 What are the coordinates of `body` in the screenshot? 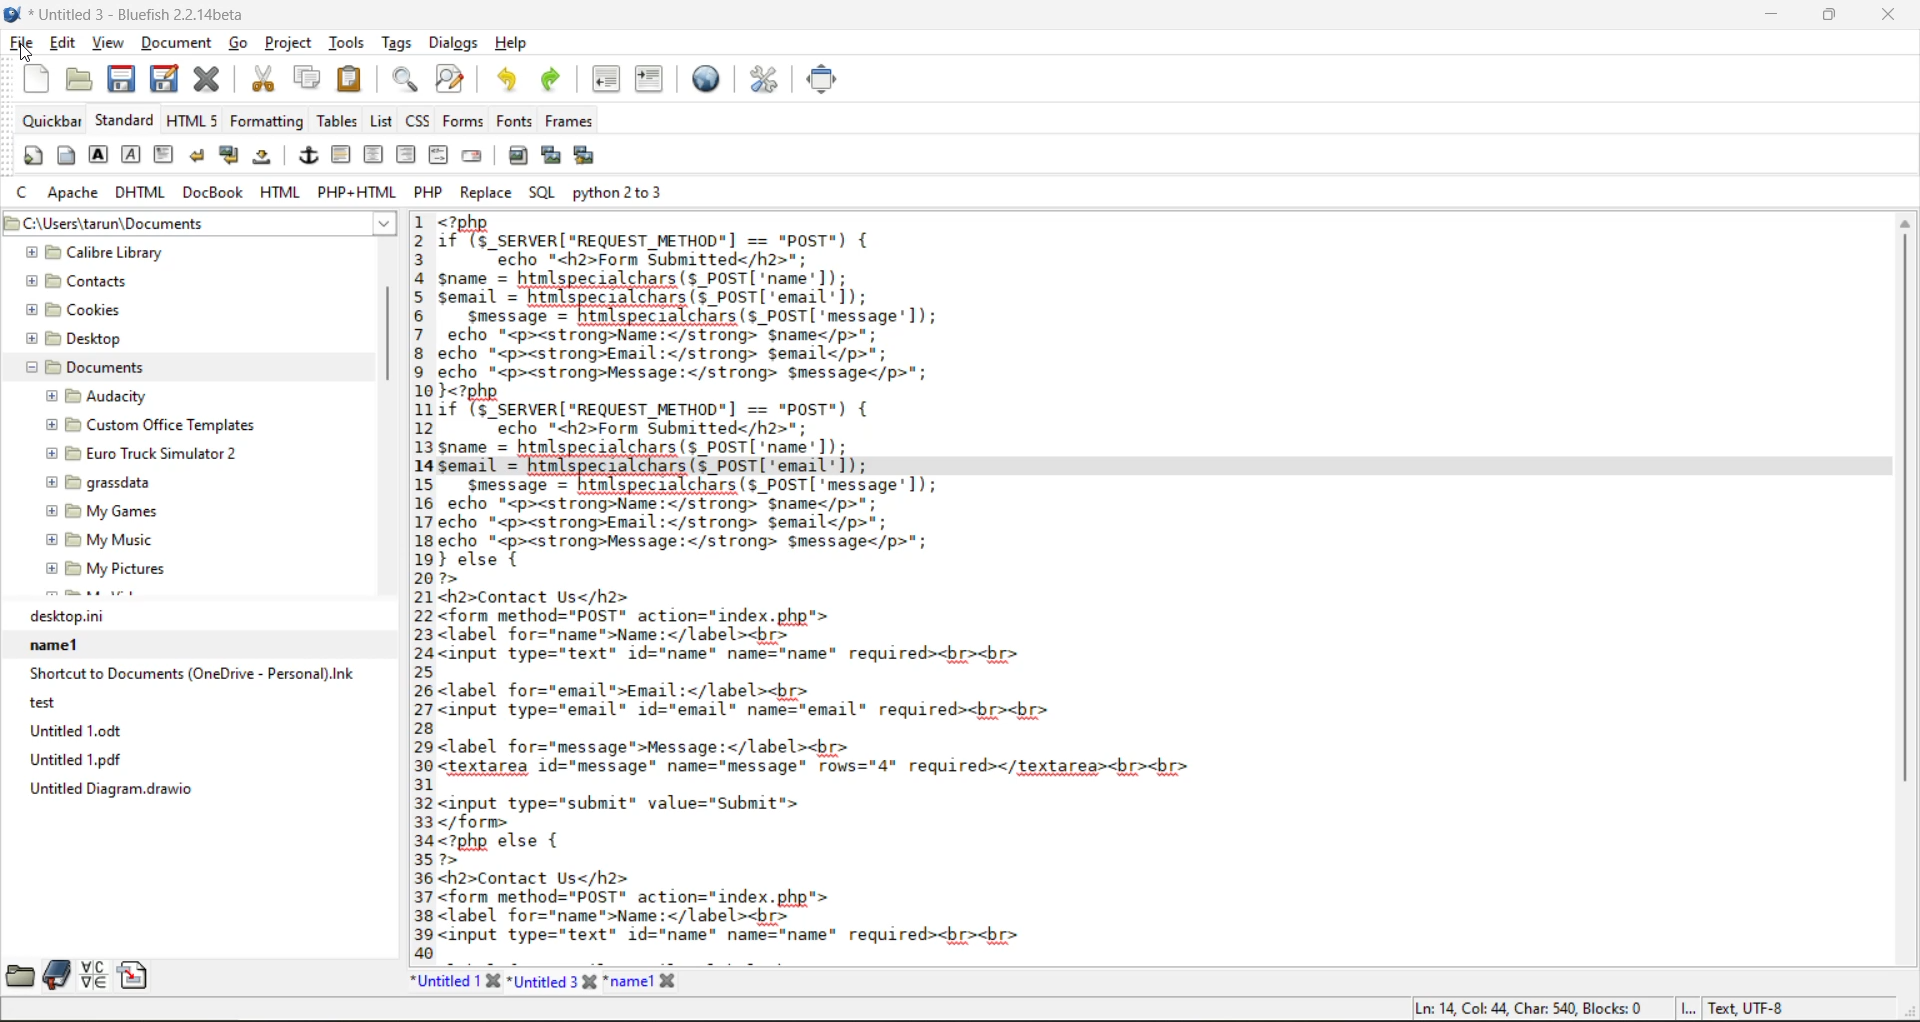 It's located at (66, 158).